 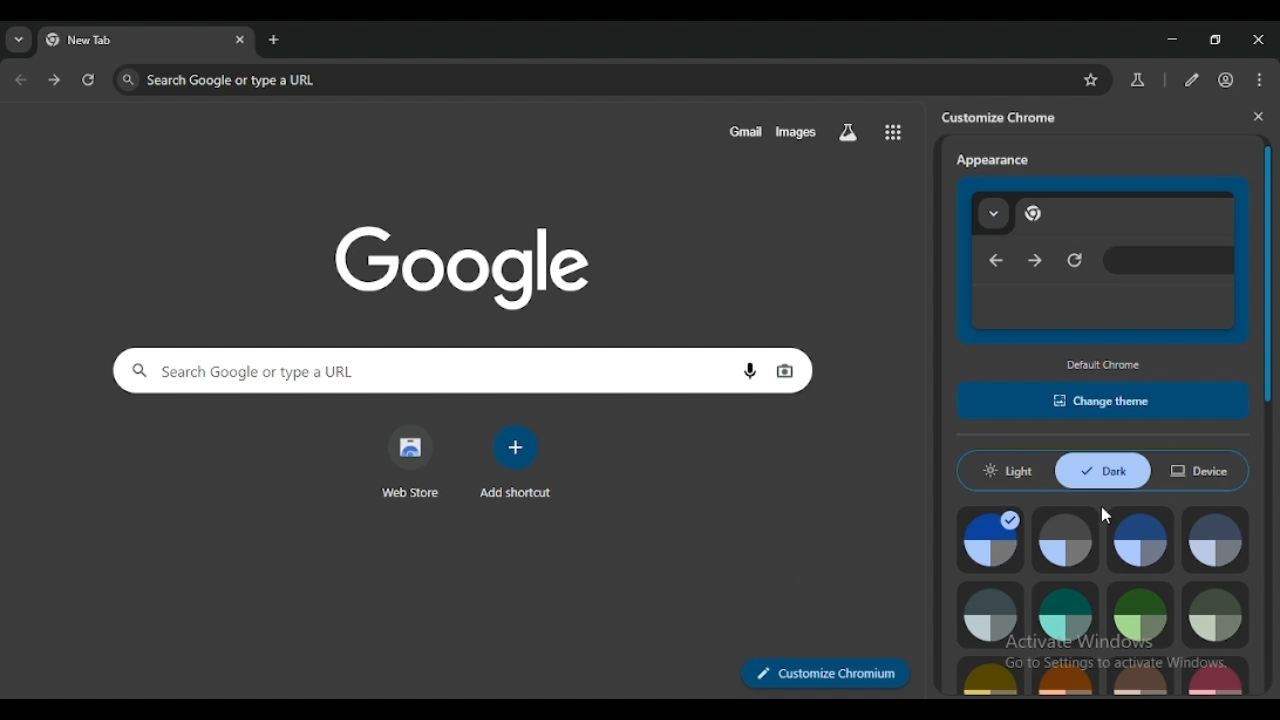 I want to click on profile, so click(x=1226, y=80).